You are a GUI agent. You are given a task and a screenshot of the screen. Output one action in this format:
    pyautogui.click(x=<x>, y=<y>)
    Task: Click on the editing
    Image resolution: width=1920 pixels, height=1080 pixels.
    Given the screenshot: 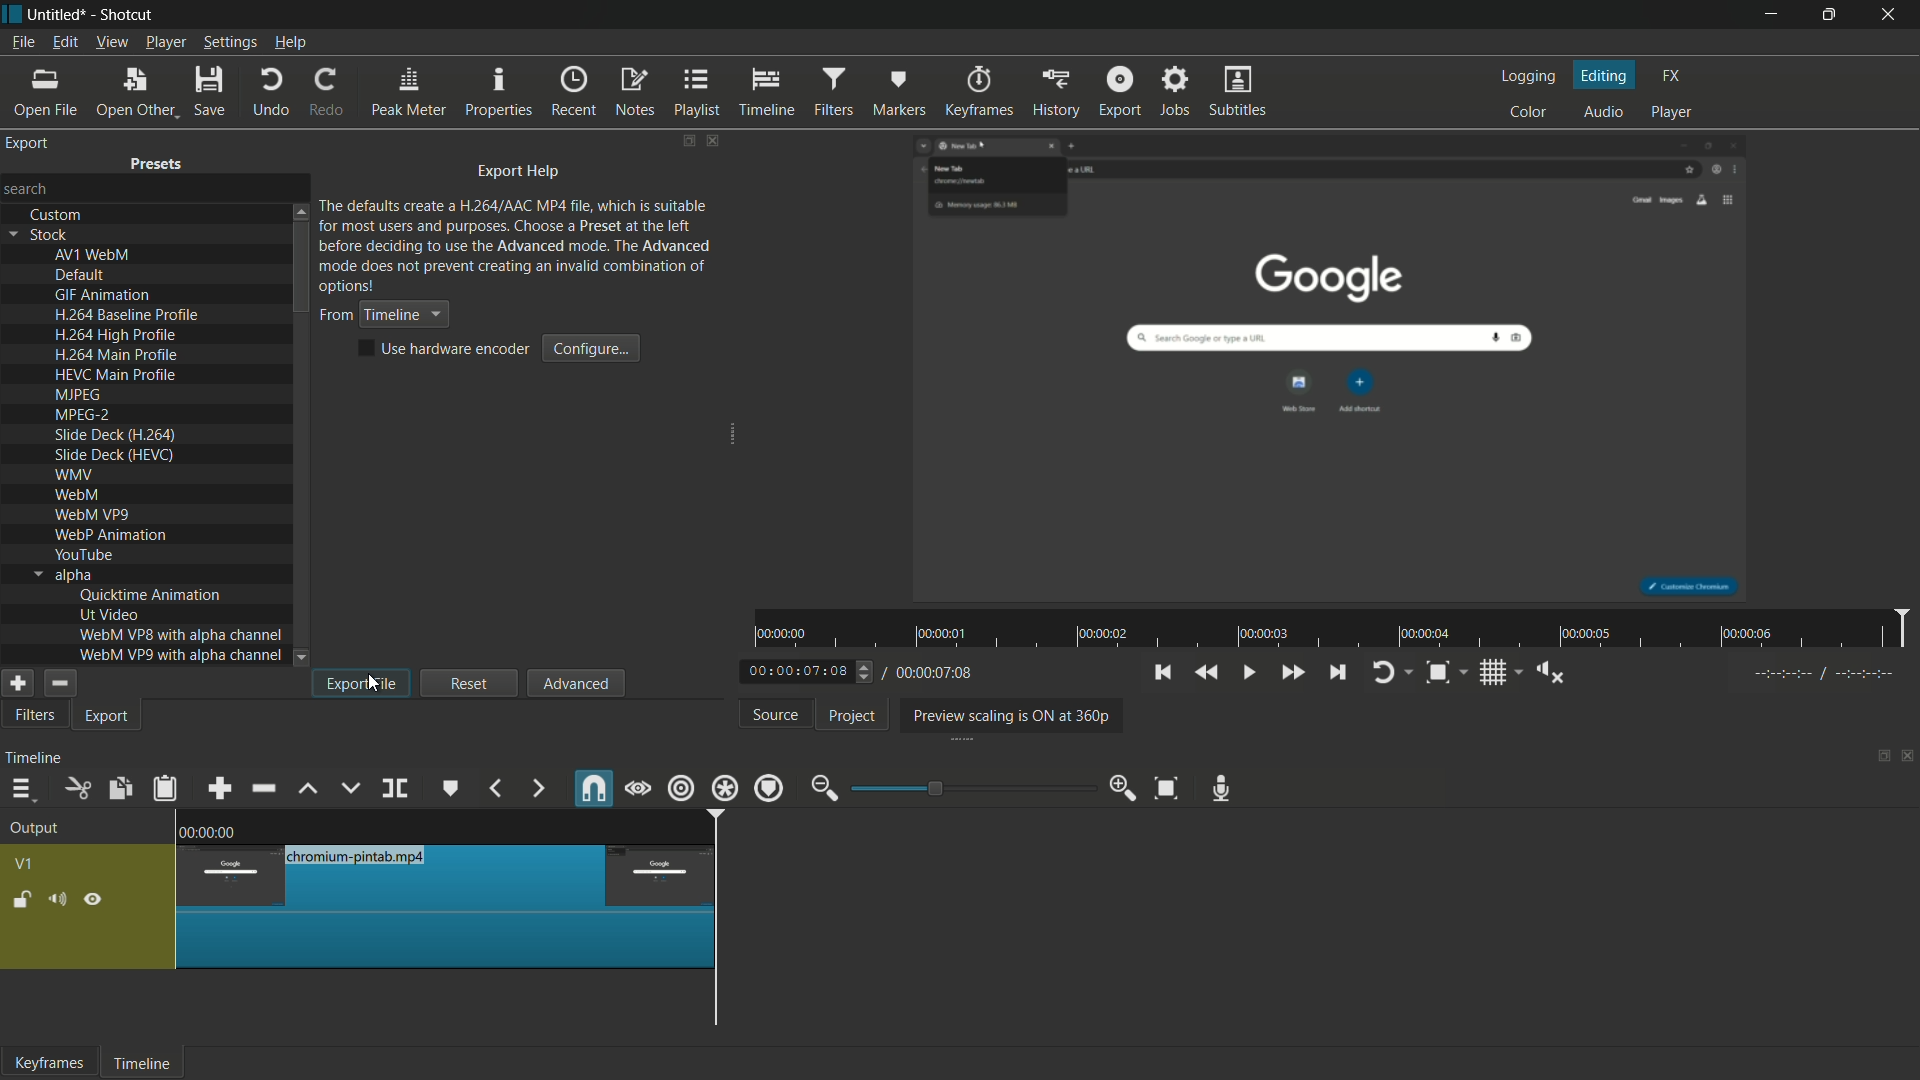 What is the action you would take?
    pyautogui.click(x=1606, y=76)
    